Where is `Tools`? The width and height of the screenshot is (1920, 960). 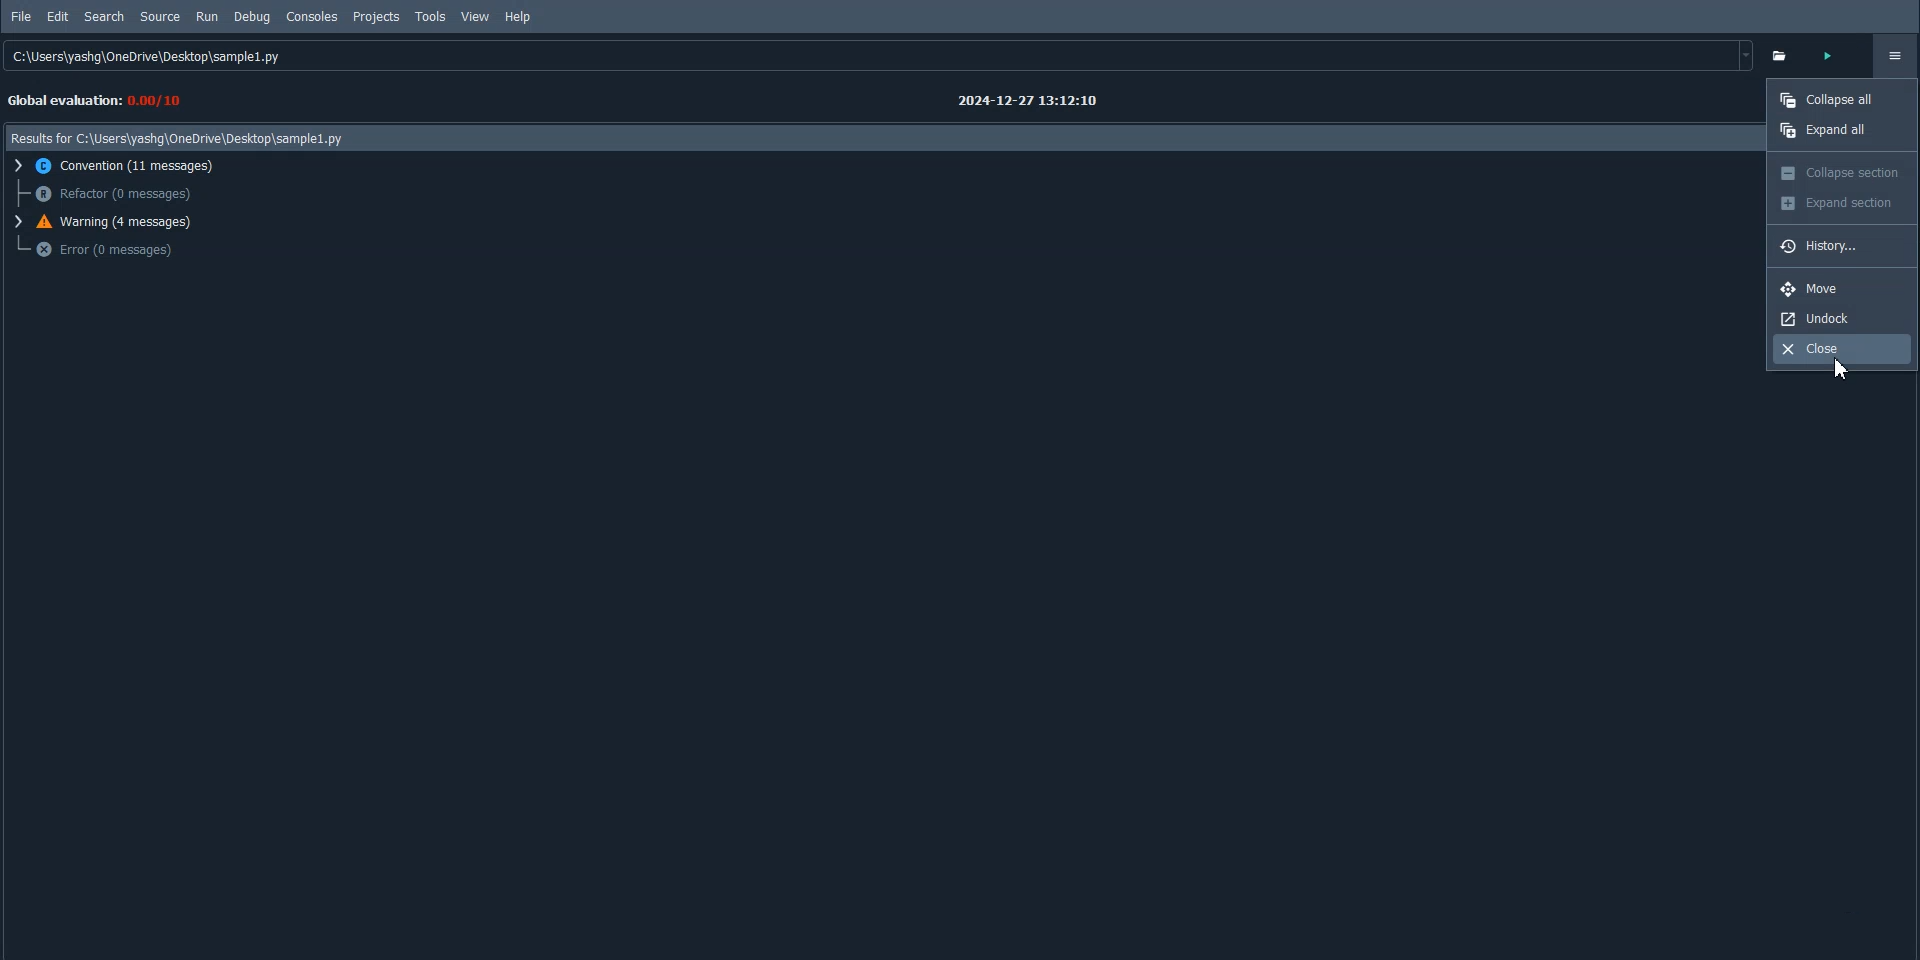 Tools is located at coordinates (431, 17).